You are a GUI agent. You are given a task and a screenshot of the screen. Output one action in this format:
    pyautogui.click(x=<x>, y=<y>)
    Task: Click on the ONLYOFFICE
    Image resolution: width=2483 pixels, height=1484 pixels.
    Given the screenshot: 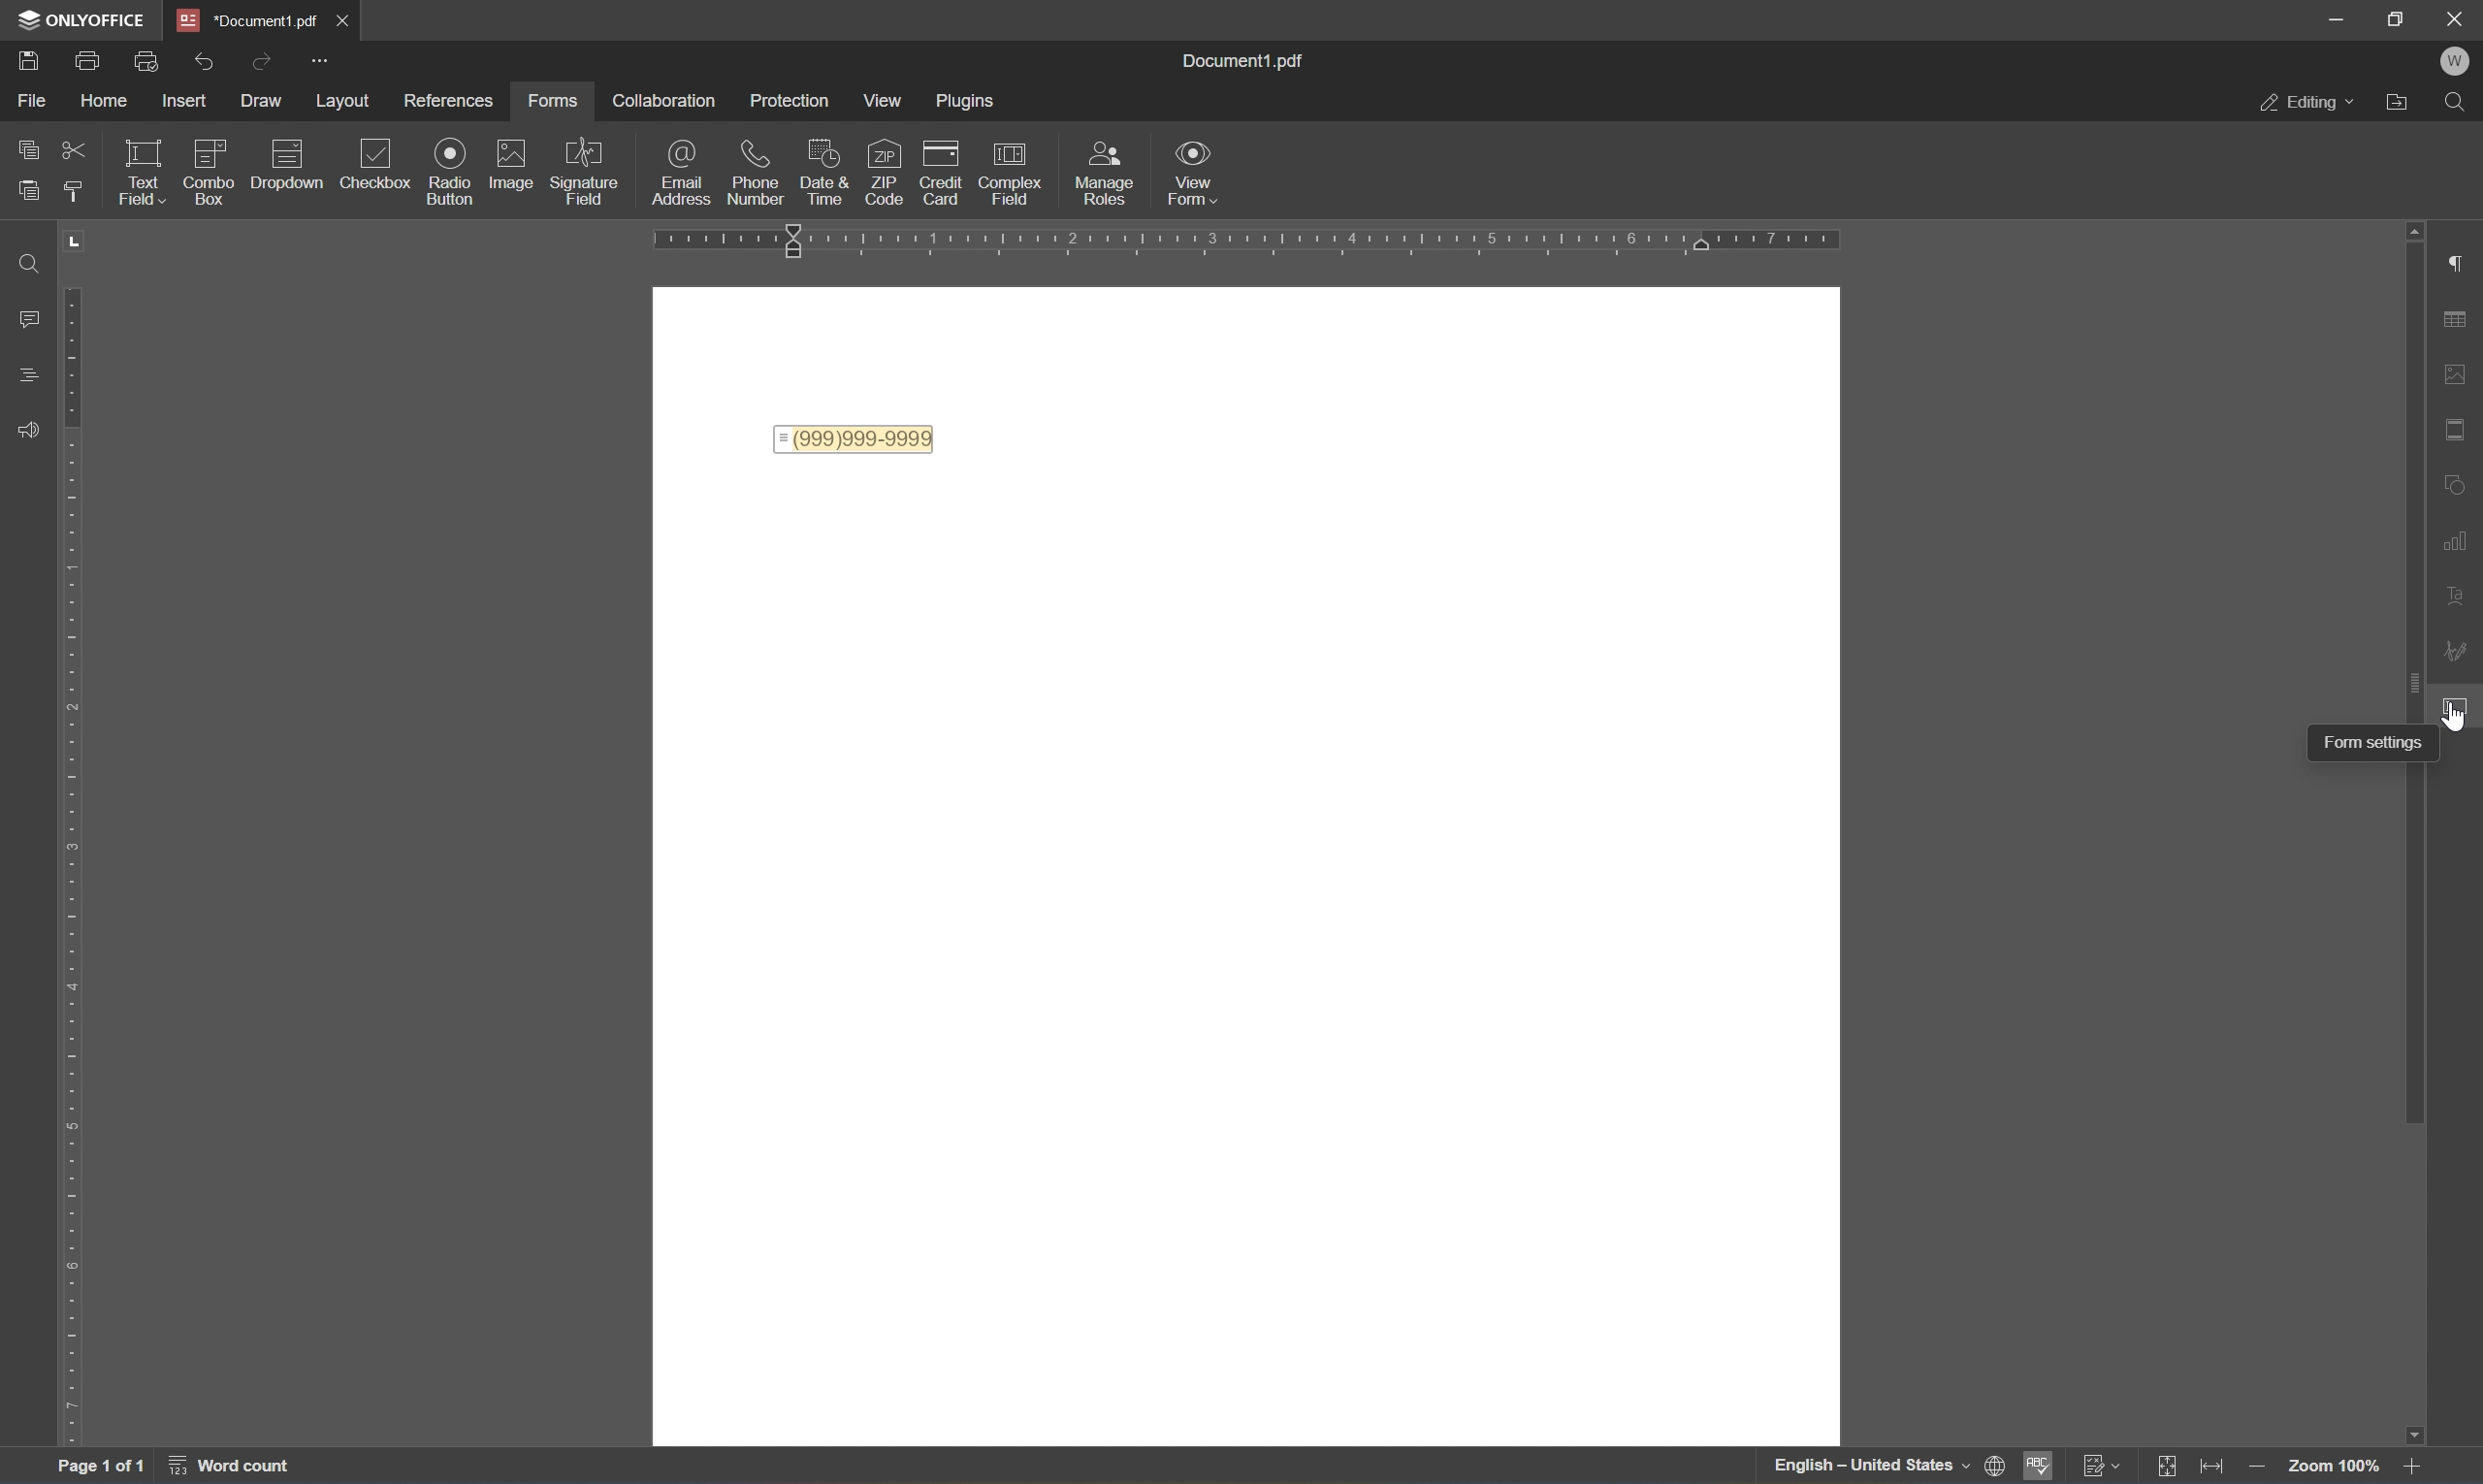 What is the action you would take?
    pyautogui.click(x=74, y=16)
    